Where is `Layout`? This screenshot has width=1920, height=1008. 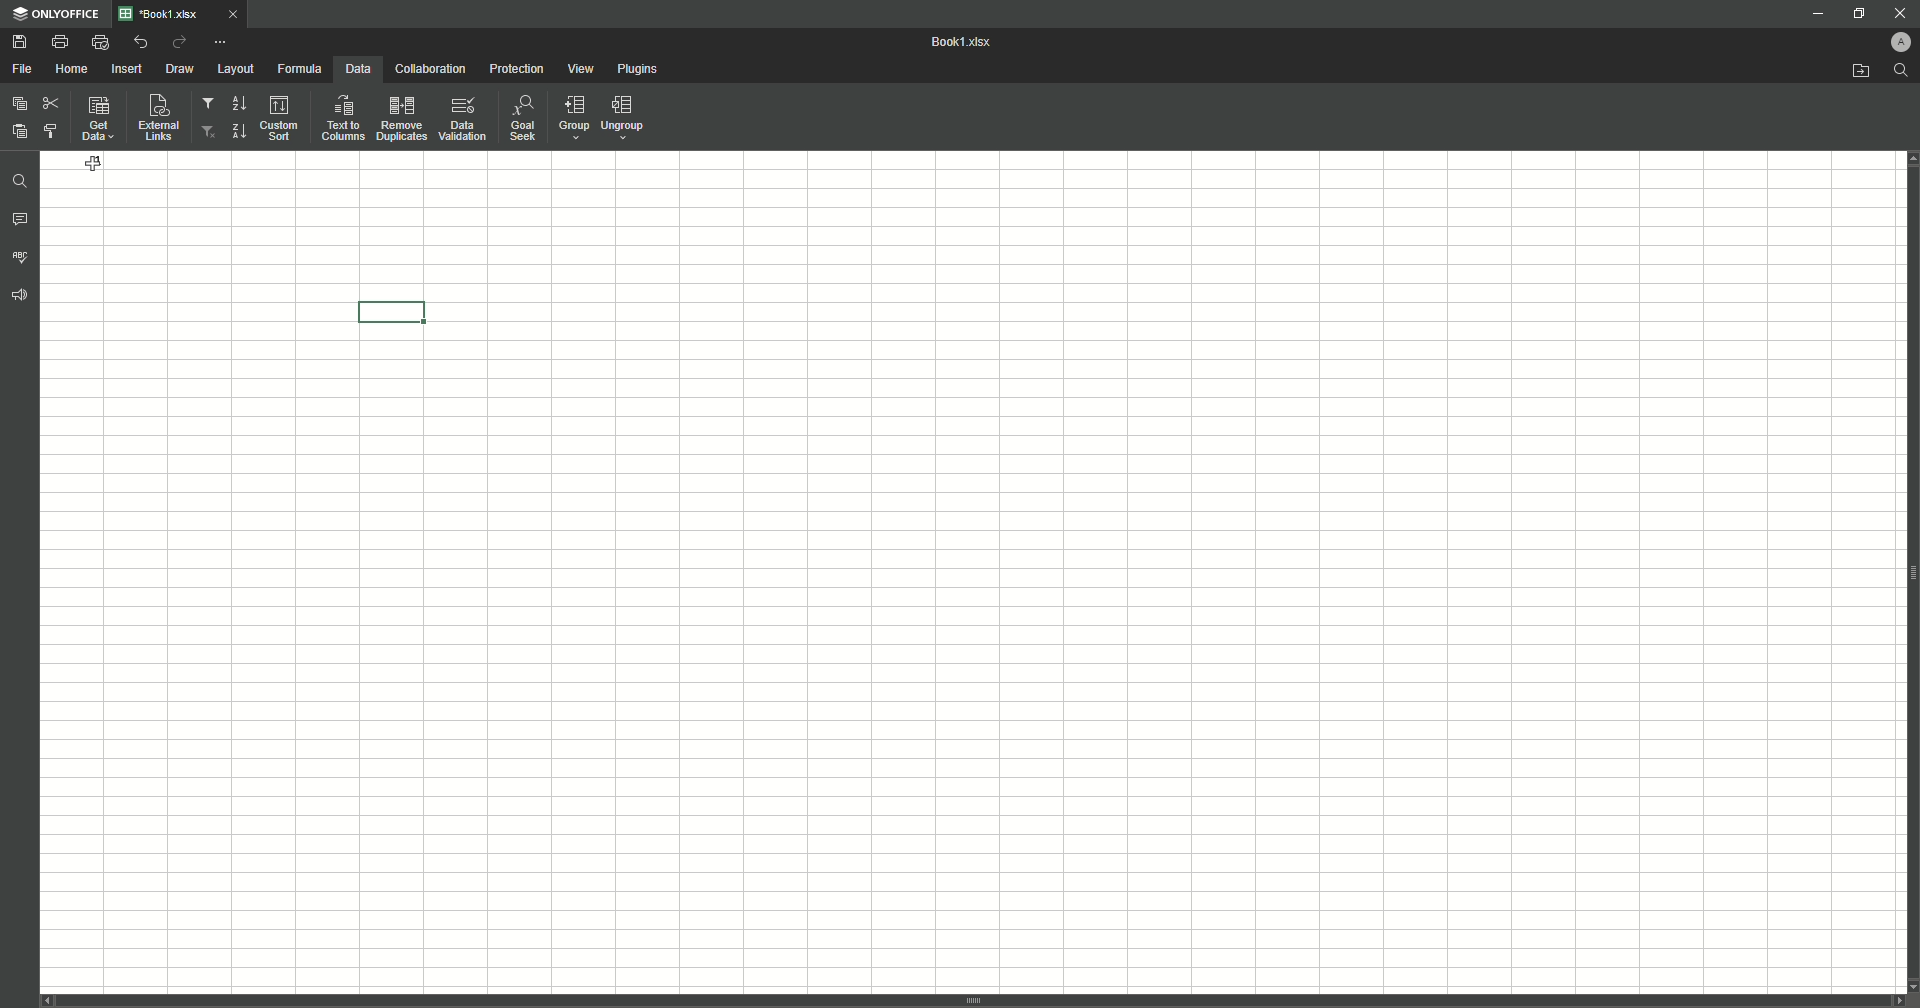 Layout is located at coordinates (235, 69).